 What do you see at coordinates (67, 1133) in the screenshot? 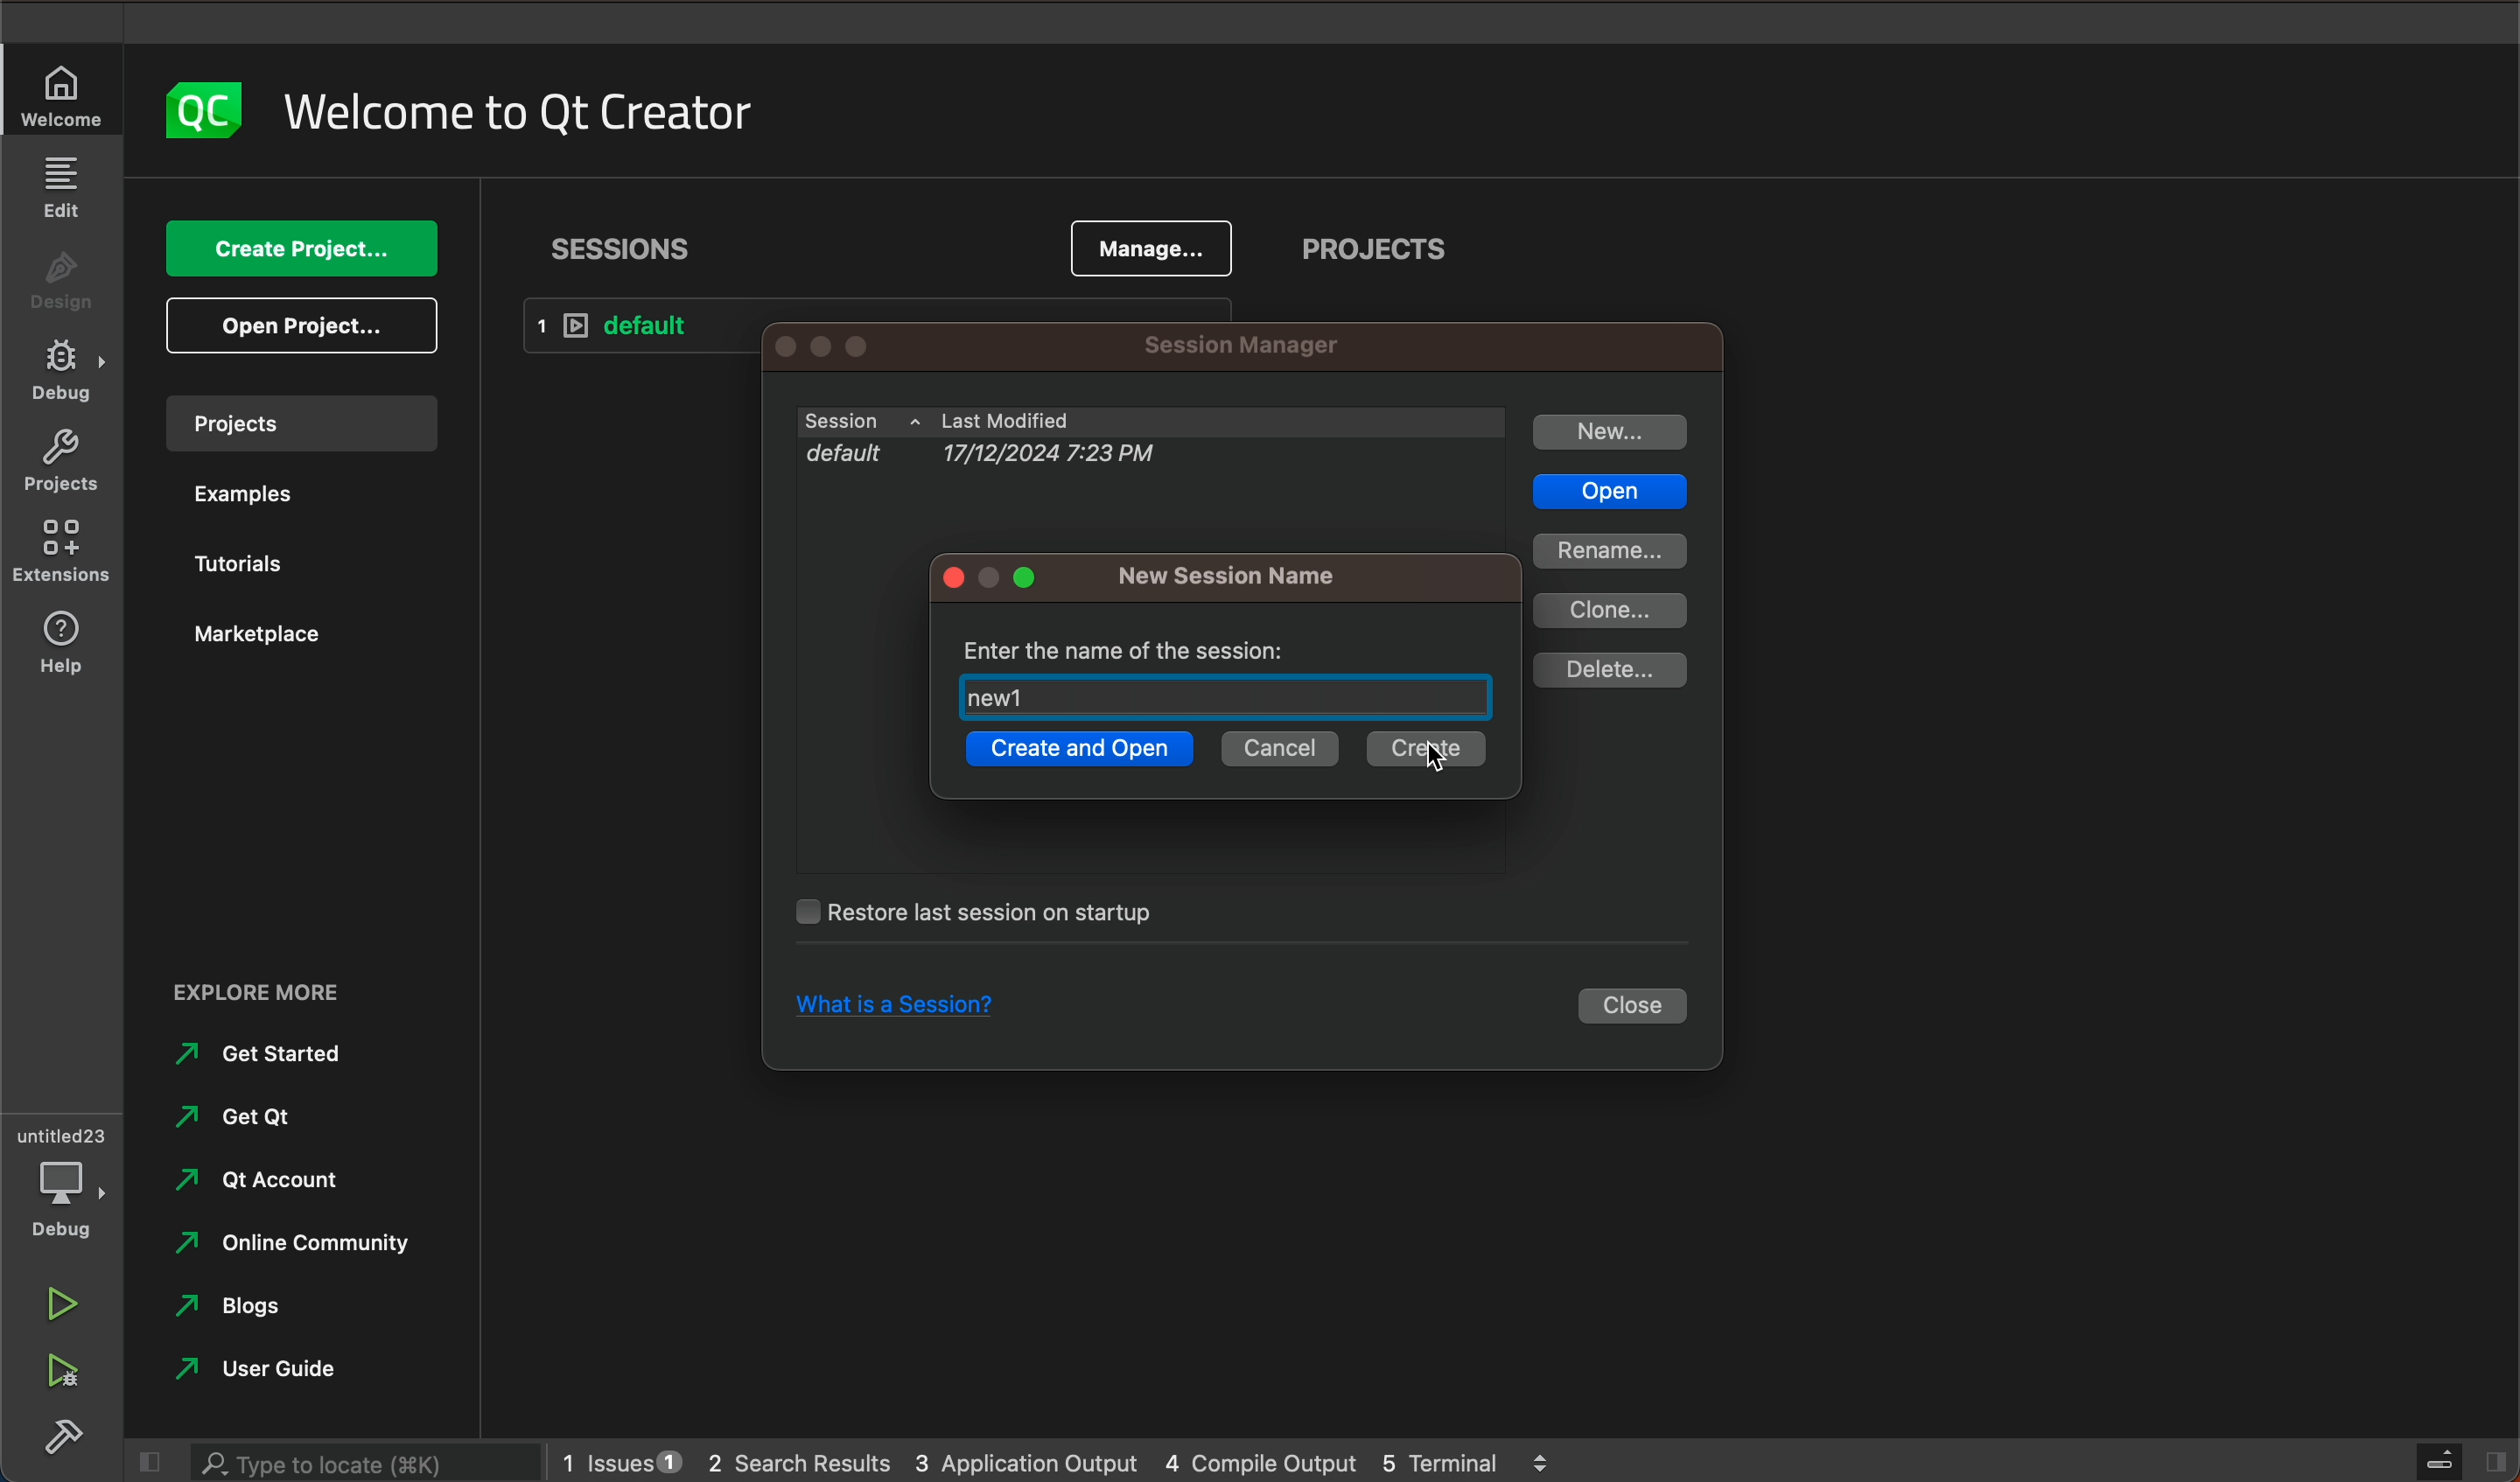
I see `untitles` at bounding box center [67, 1133].